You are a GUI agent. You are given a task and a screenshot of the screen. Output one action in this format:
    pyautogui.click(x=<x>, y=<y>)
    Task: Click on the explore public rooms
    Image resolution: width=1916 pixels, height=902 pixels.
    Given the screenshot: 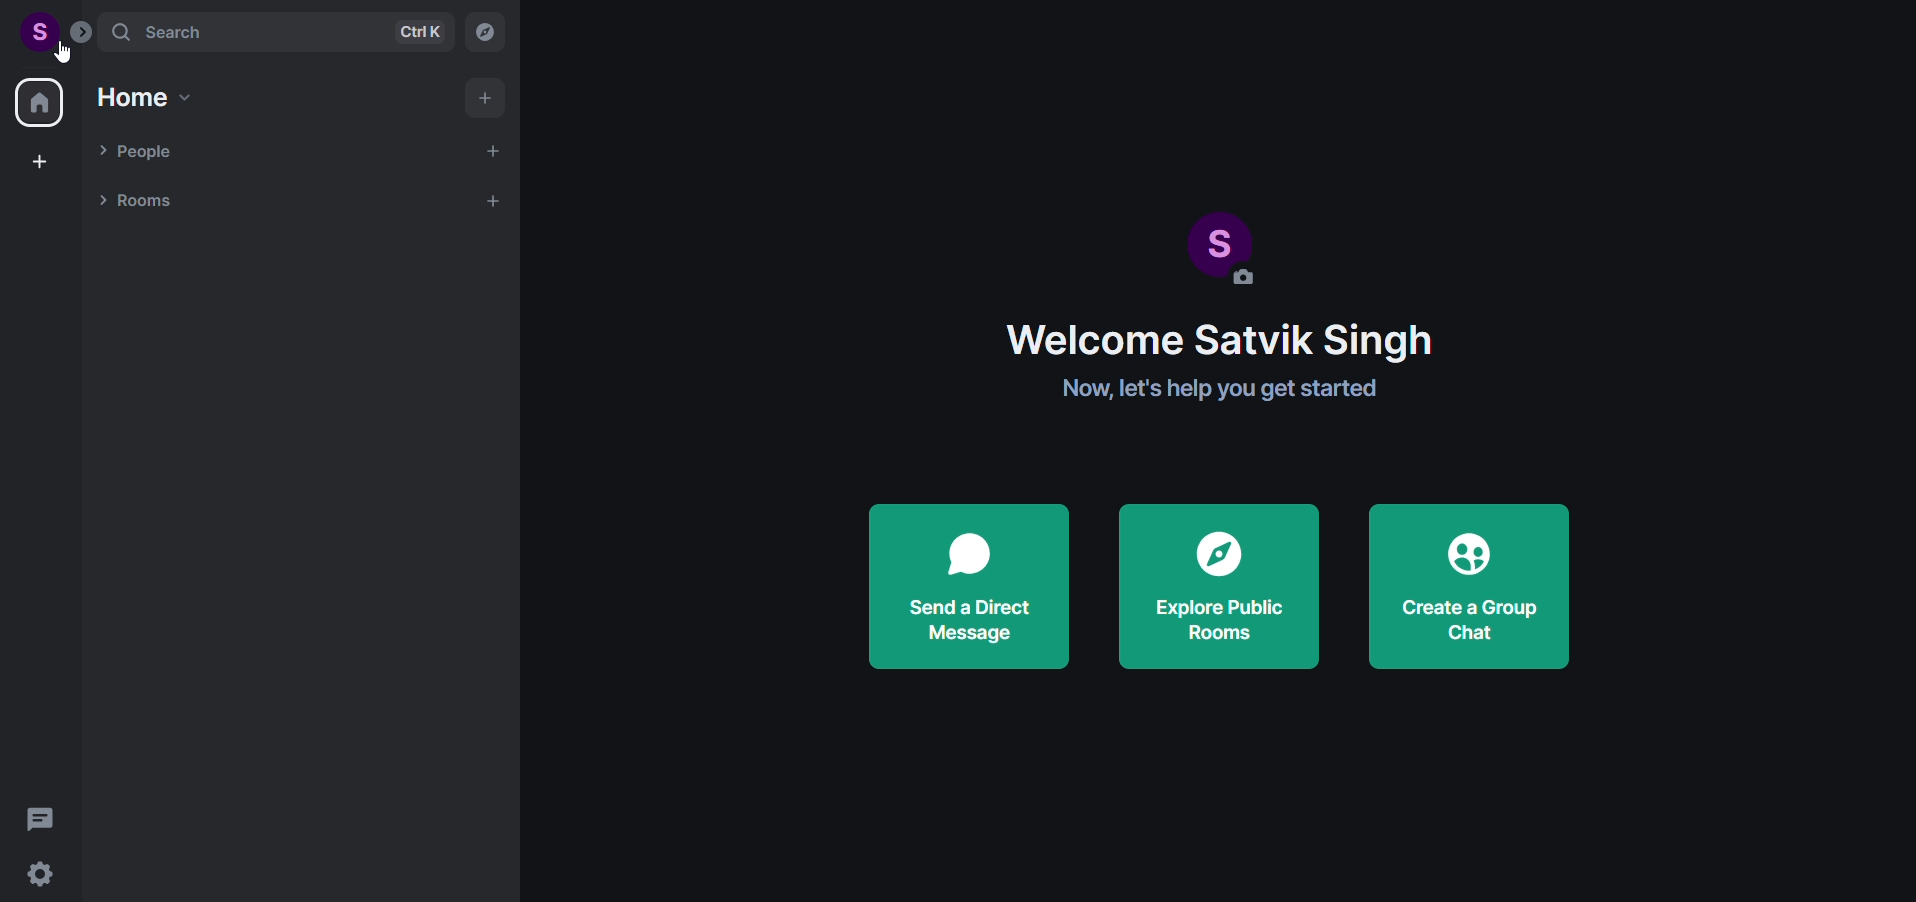 What is the action you would take?
    pyautogui.click(x=1221, y=587)
    